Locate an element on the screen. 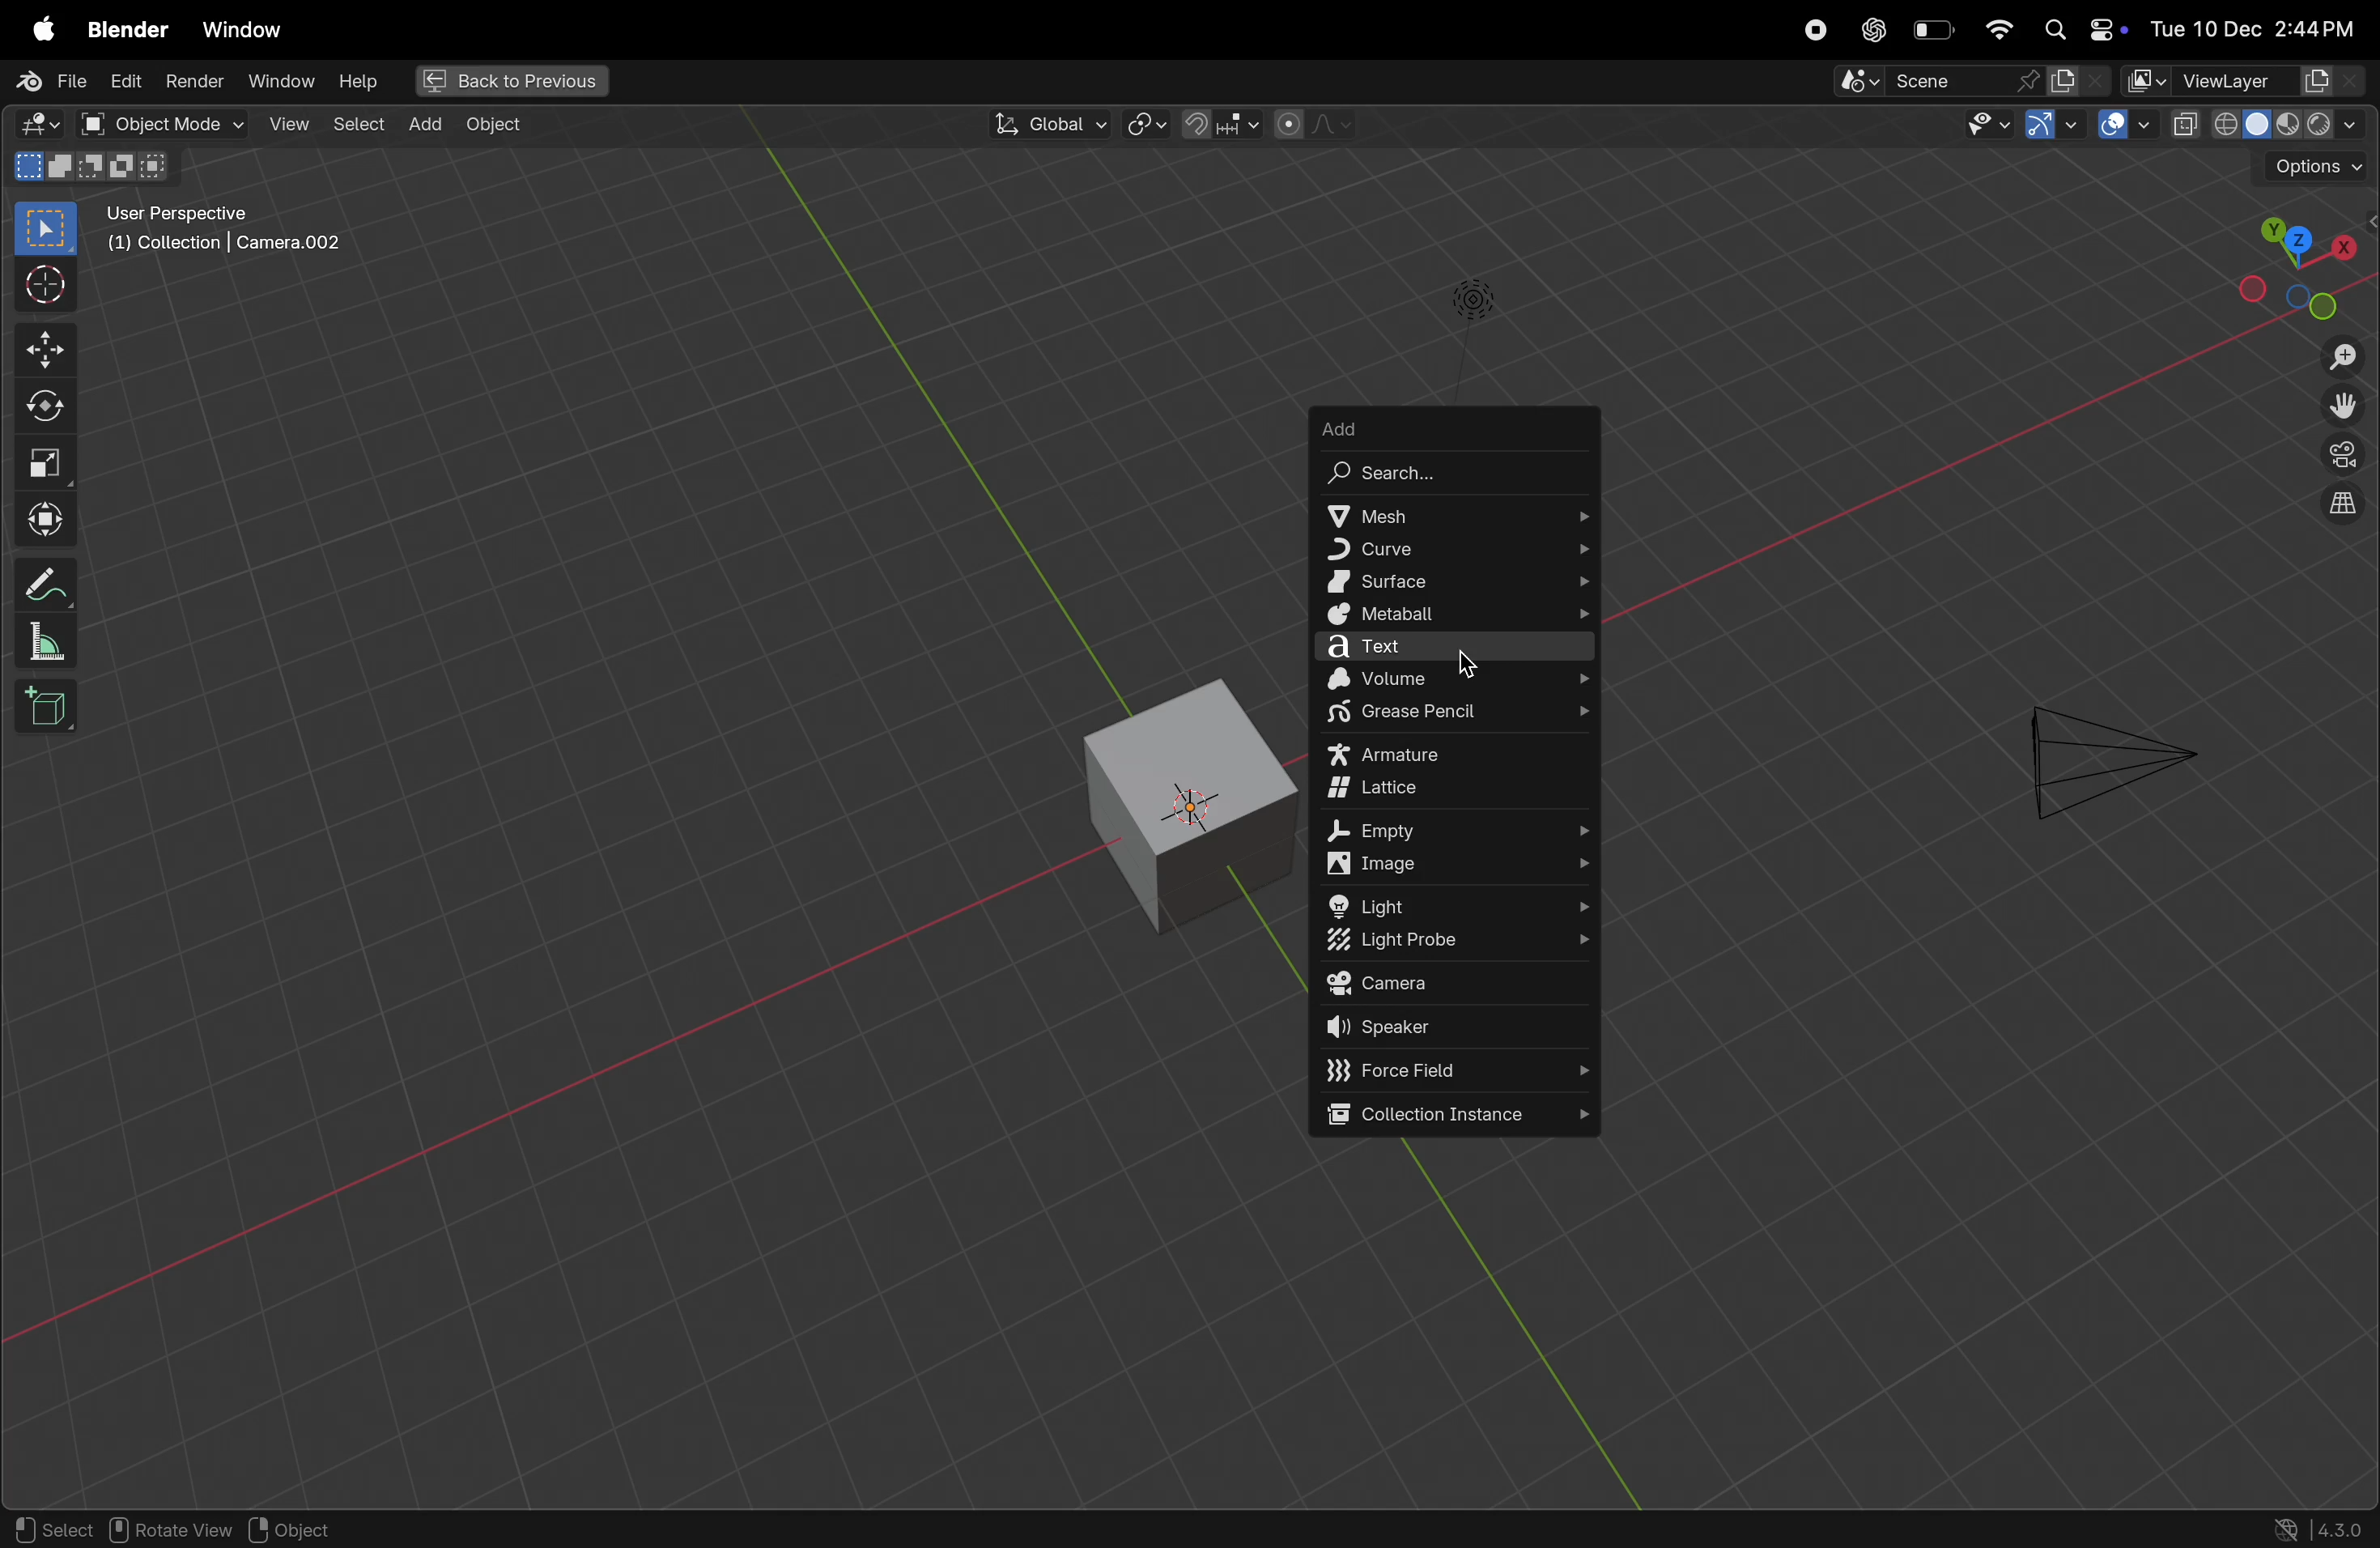  select toggle is located at coordinates (52, 1530).